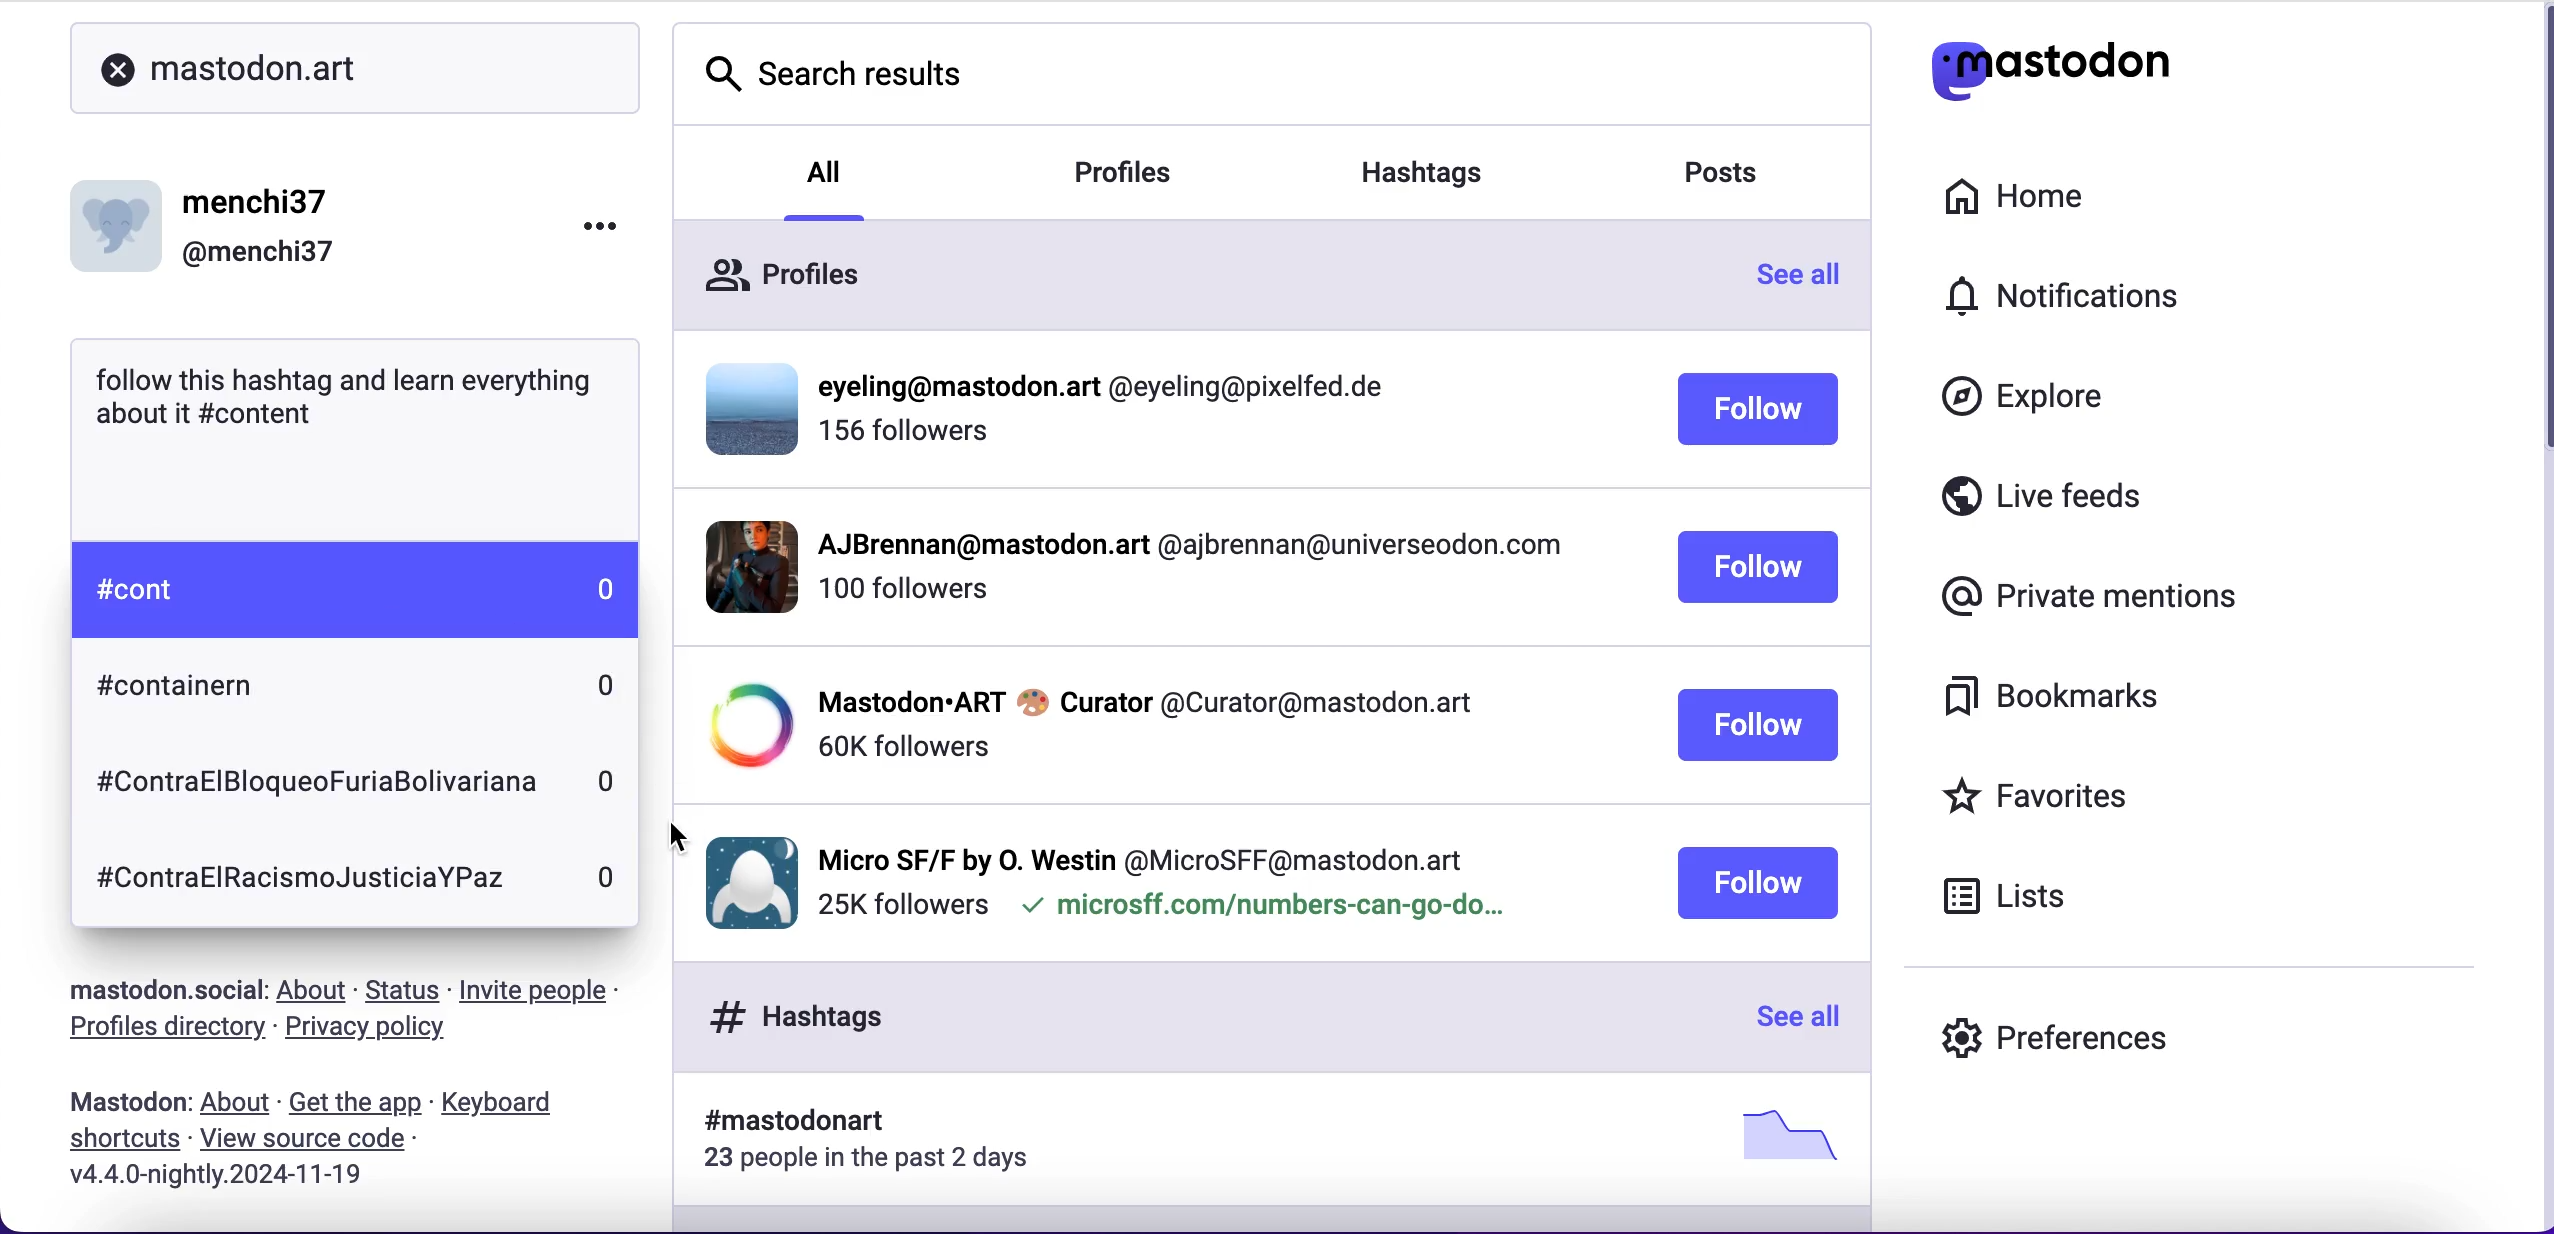 Image resolution: width=2554 pixels, height=1234 pixels. What do you see at coordinates (1113, 388) in the screenshot?
I see `profiile` at bounding box center [1113, 388].